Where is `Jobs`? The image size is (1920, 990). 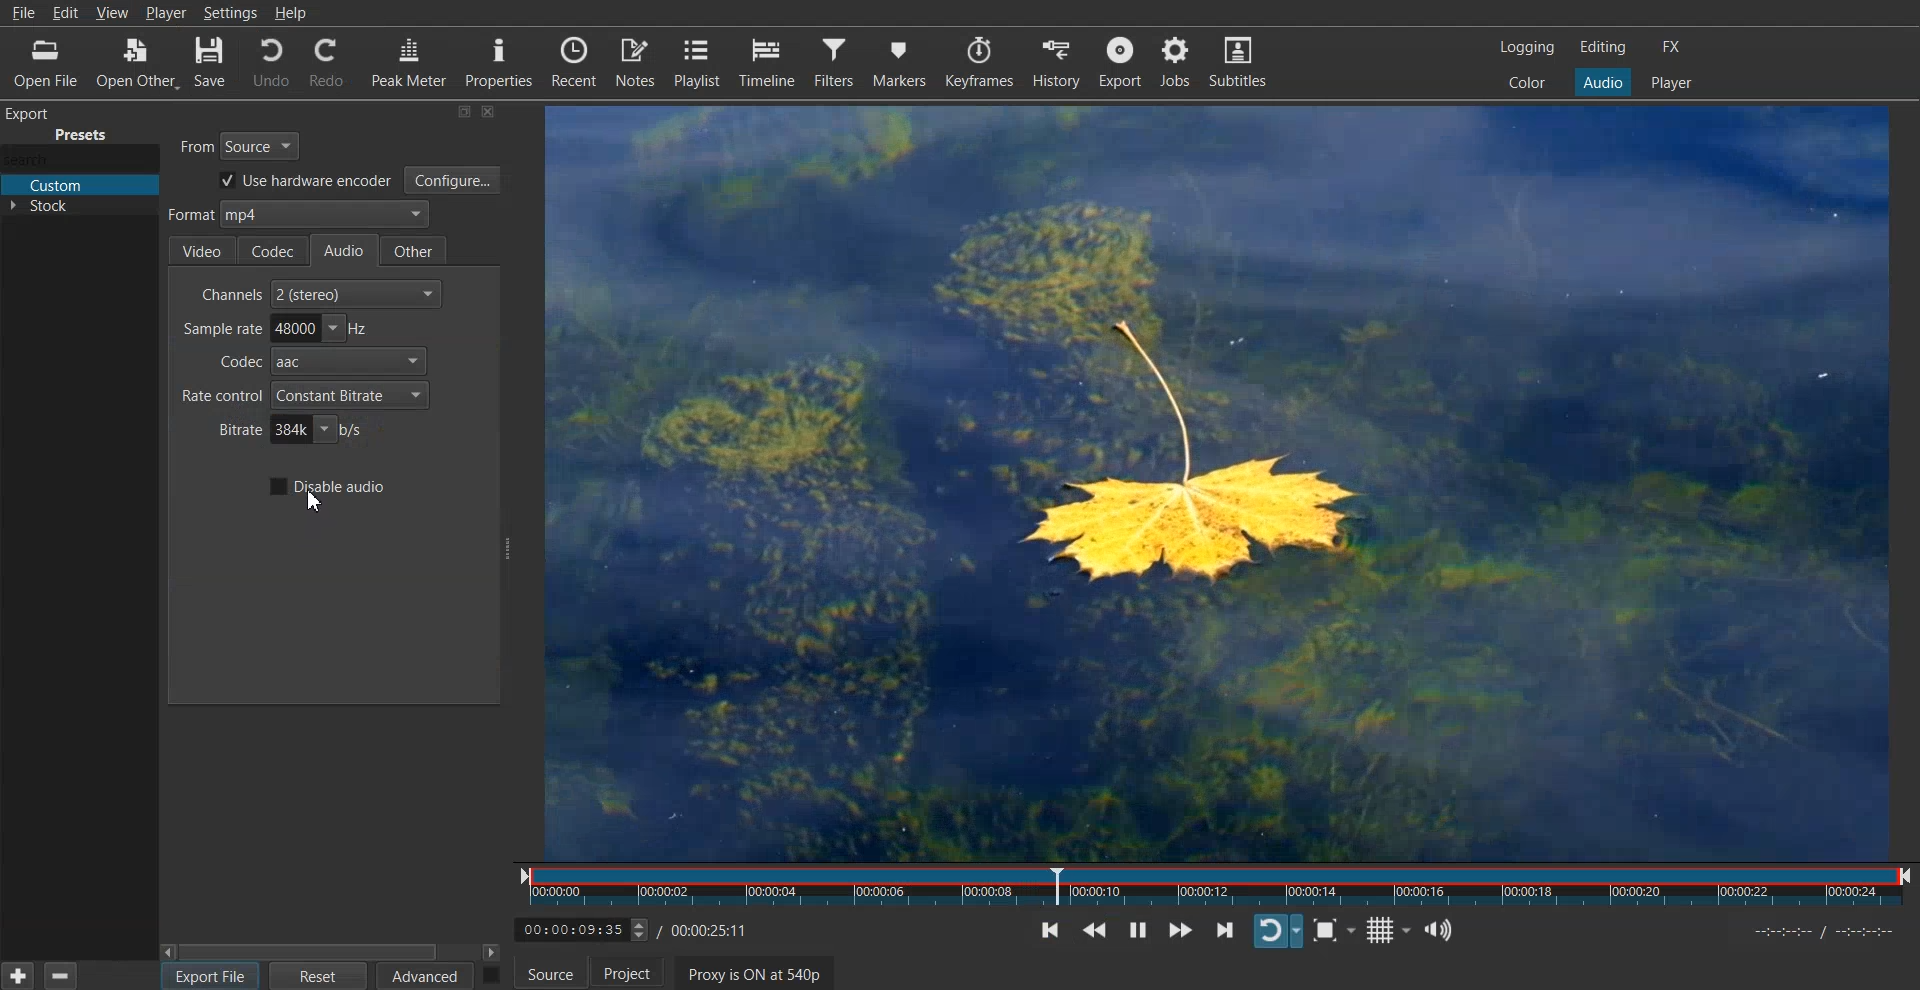 Jobs is located at coordinates (1176, 62).